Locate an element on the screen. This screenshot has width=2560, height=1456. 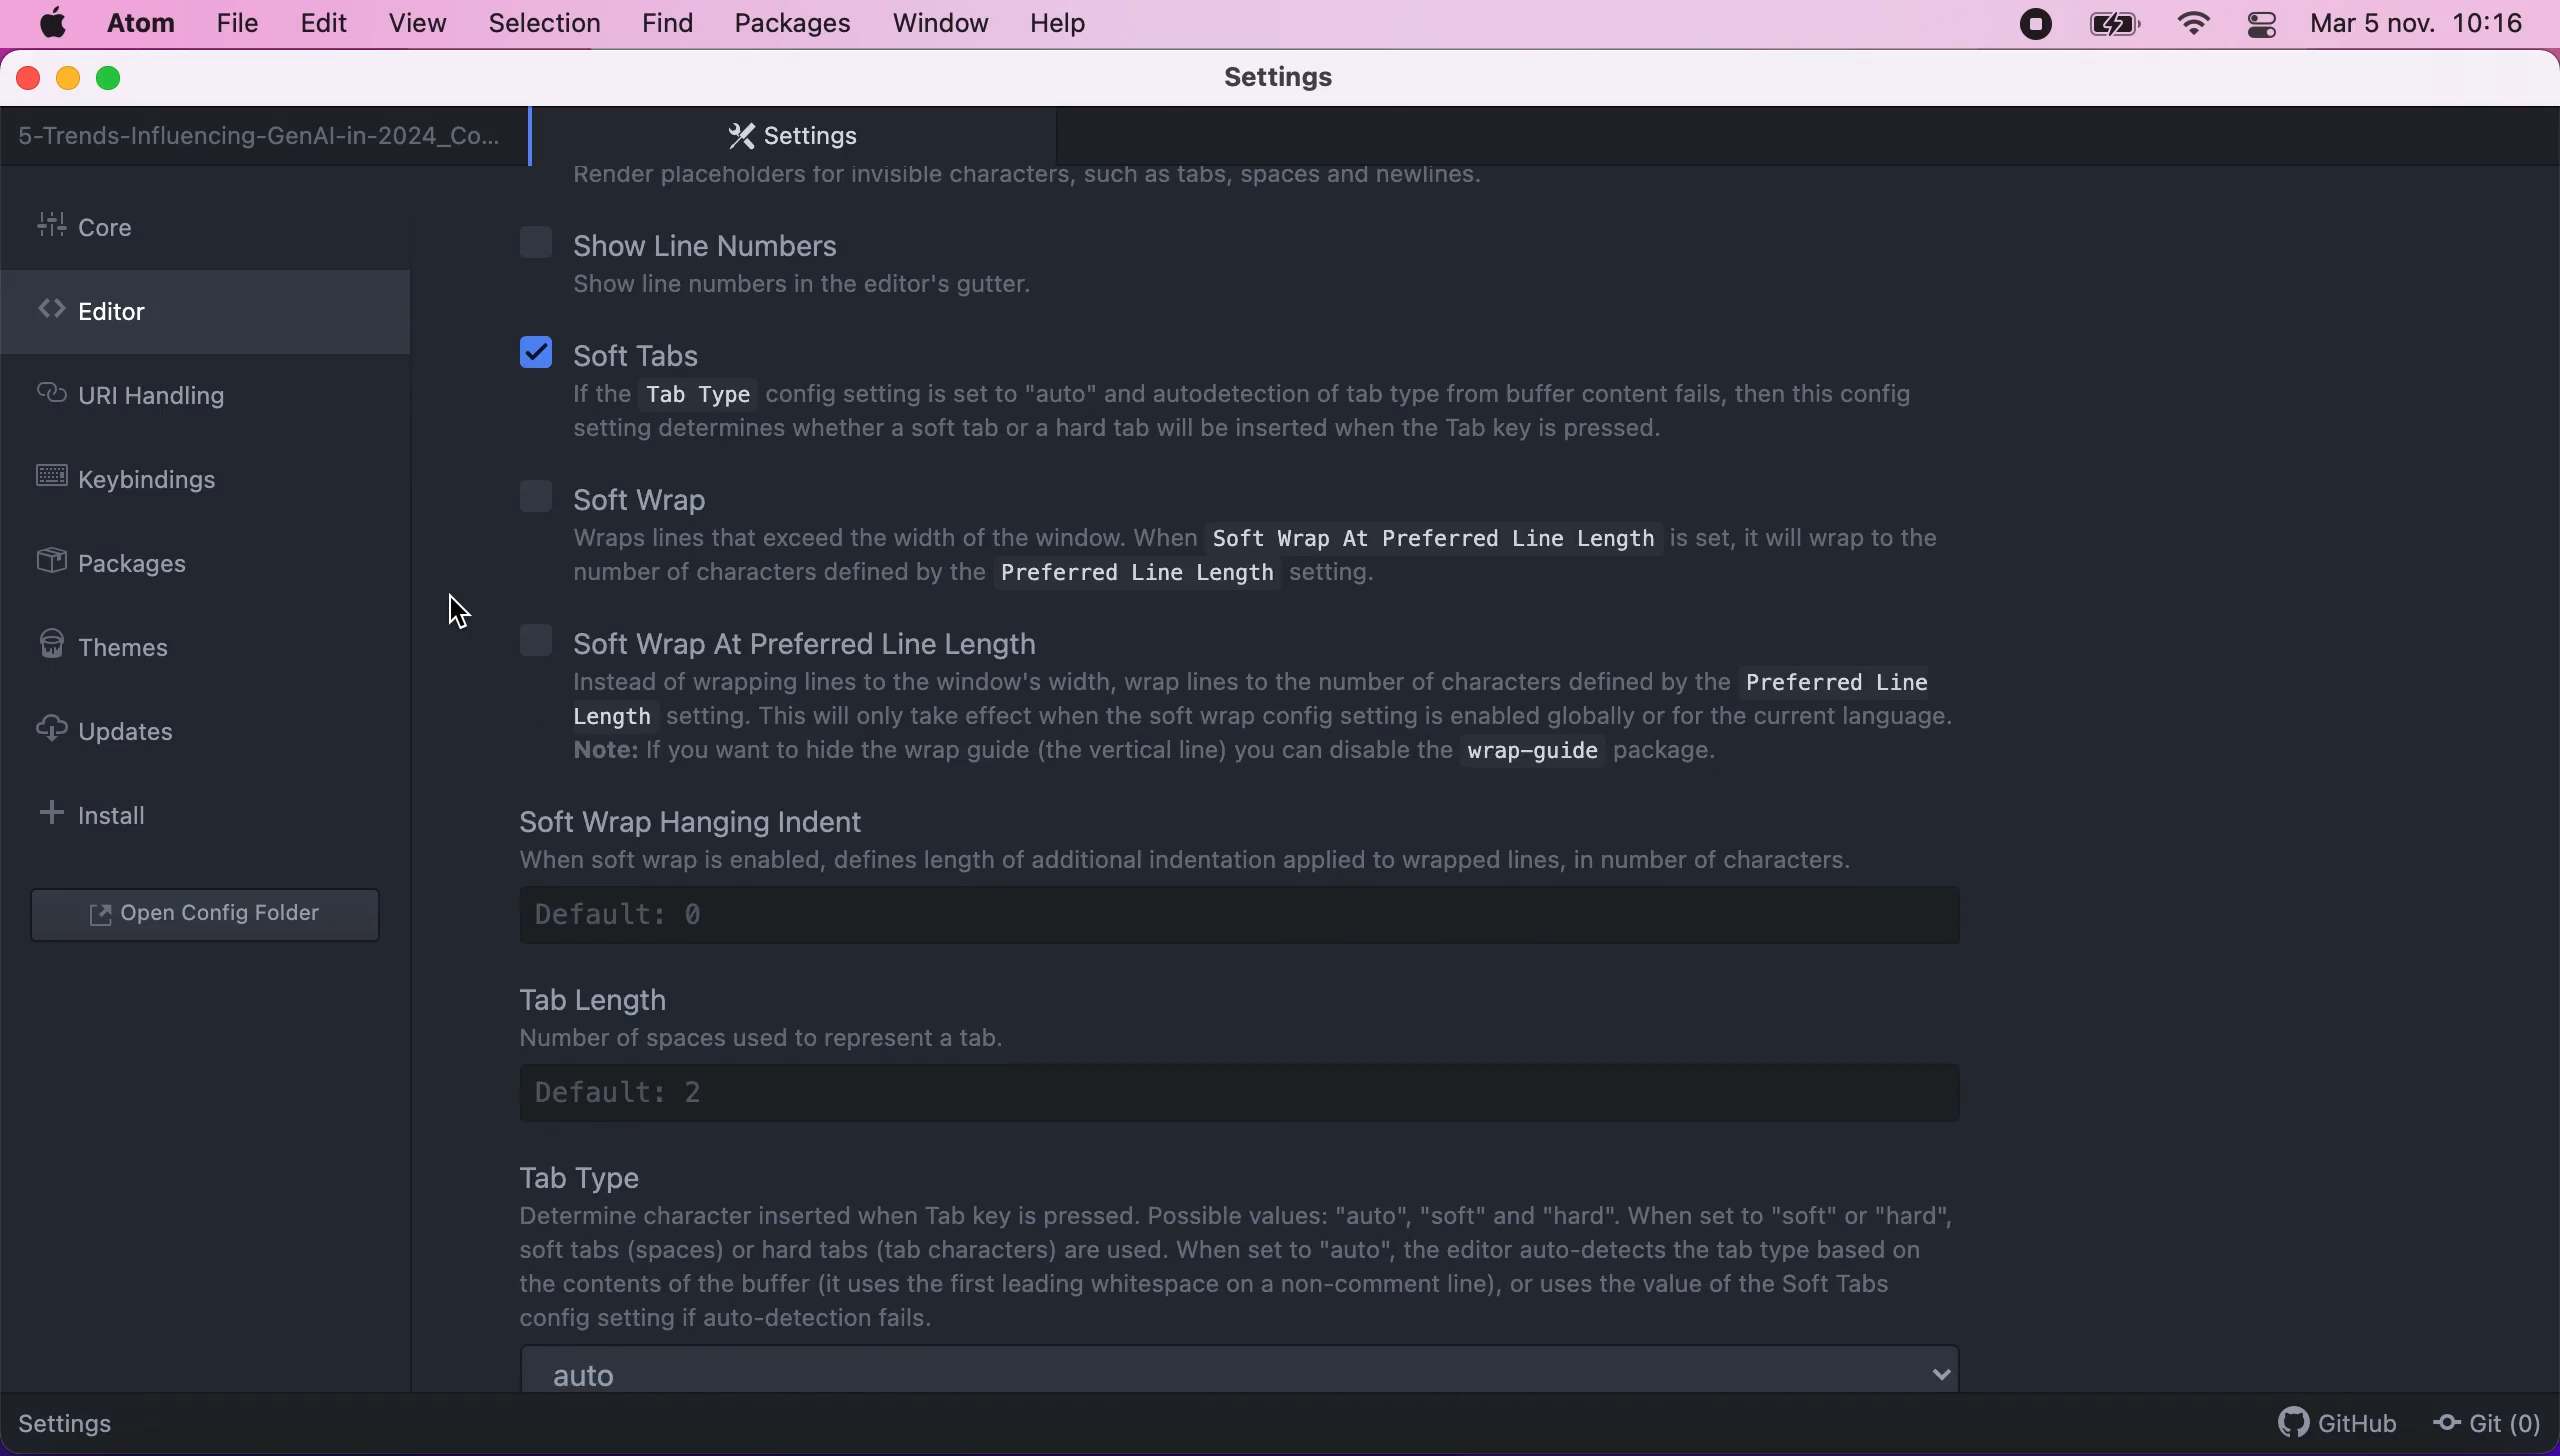
selection is located at coordinates (547, 25).